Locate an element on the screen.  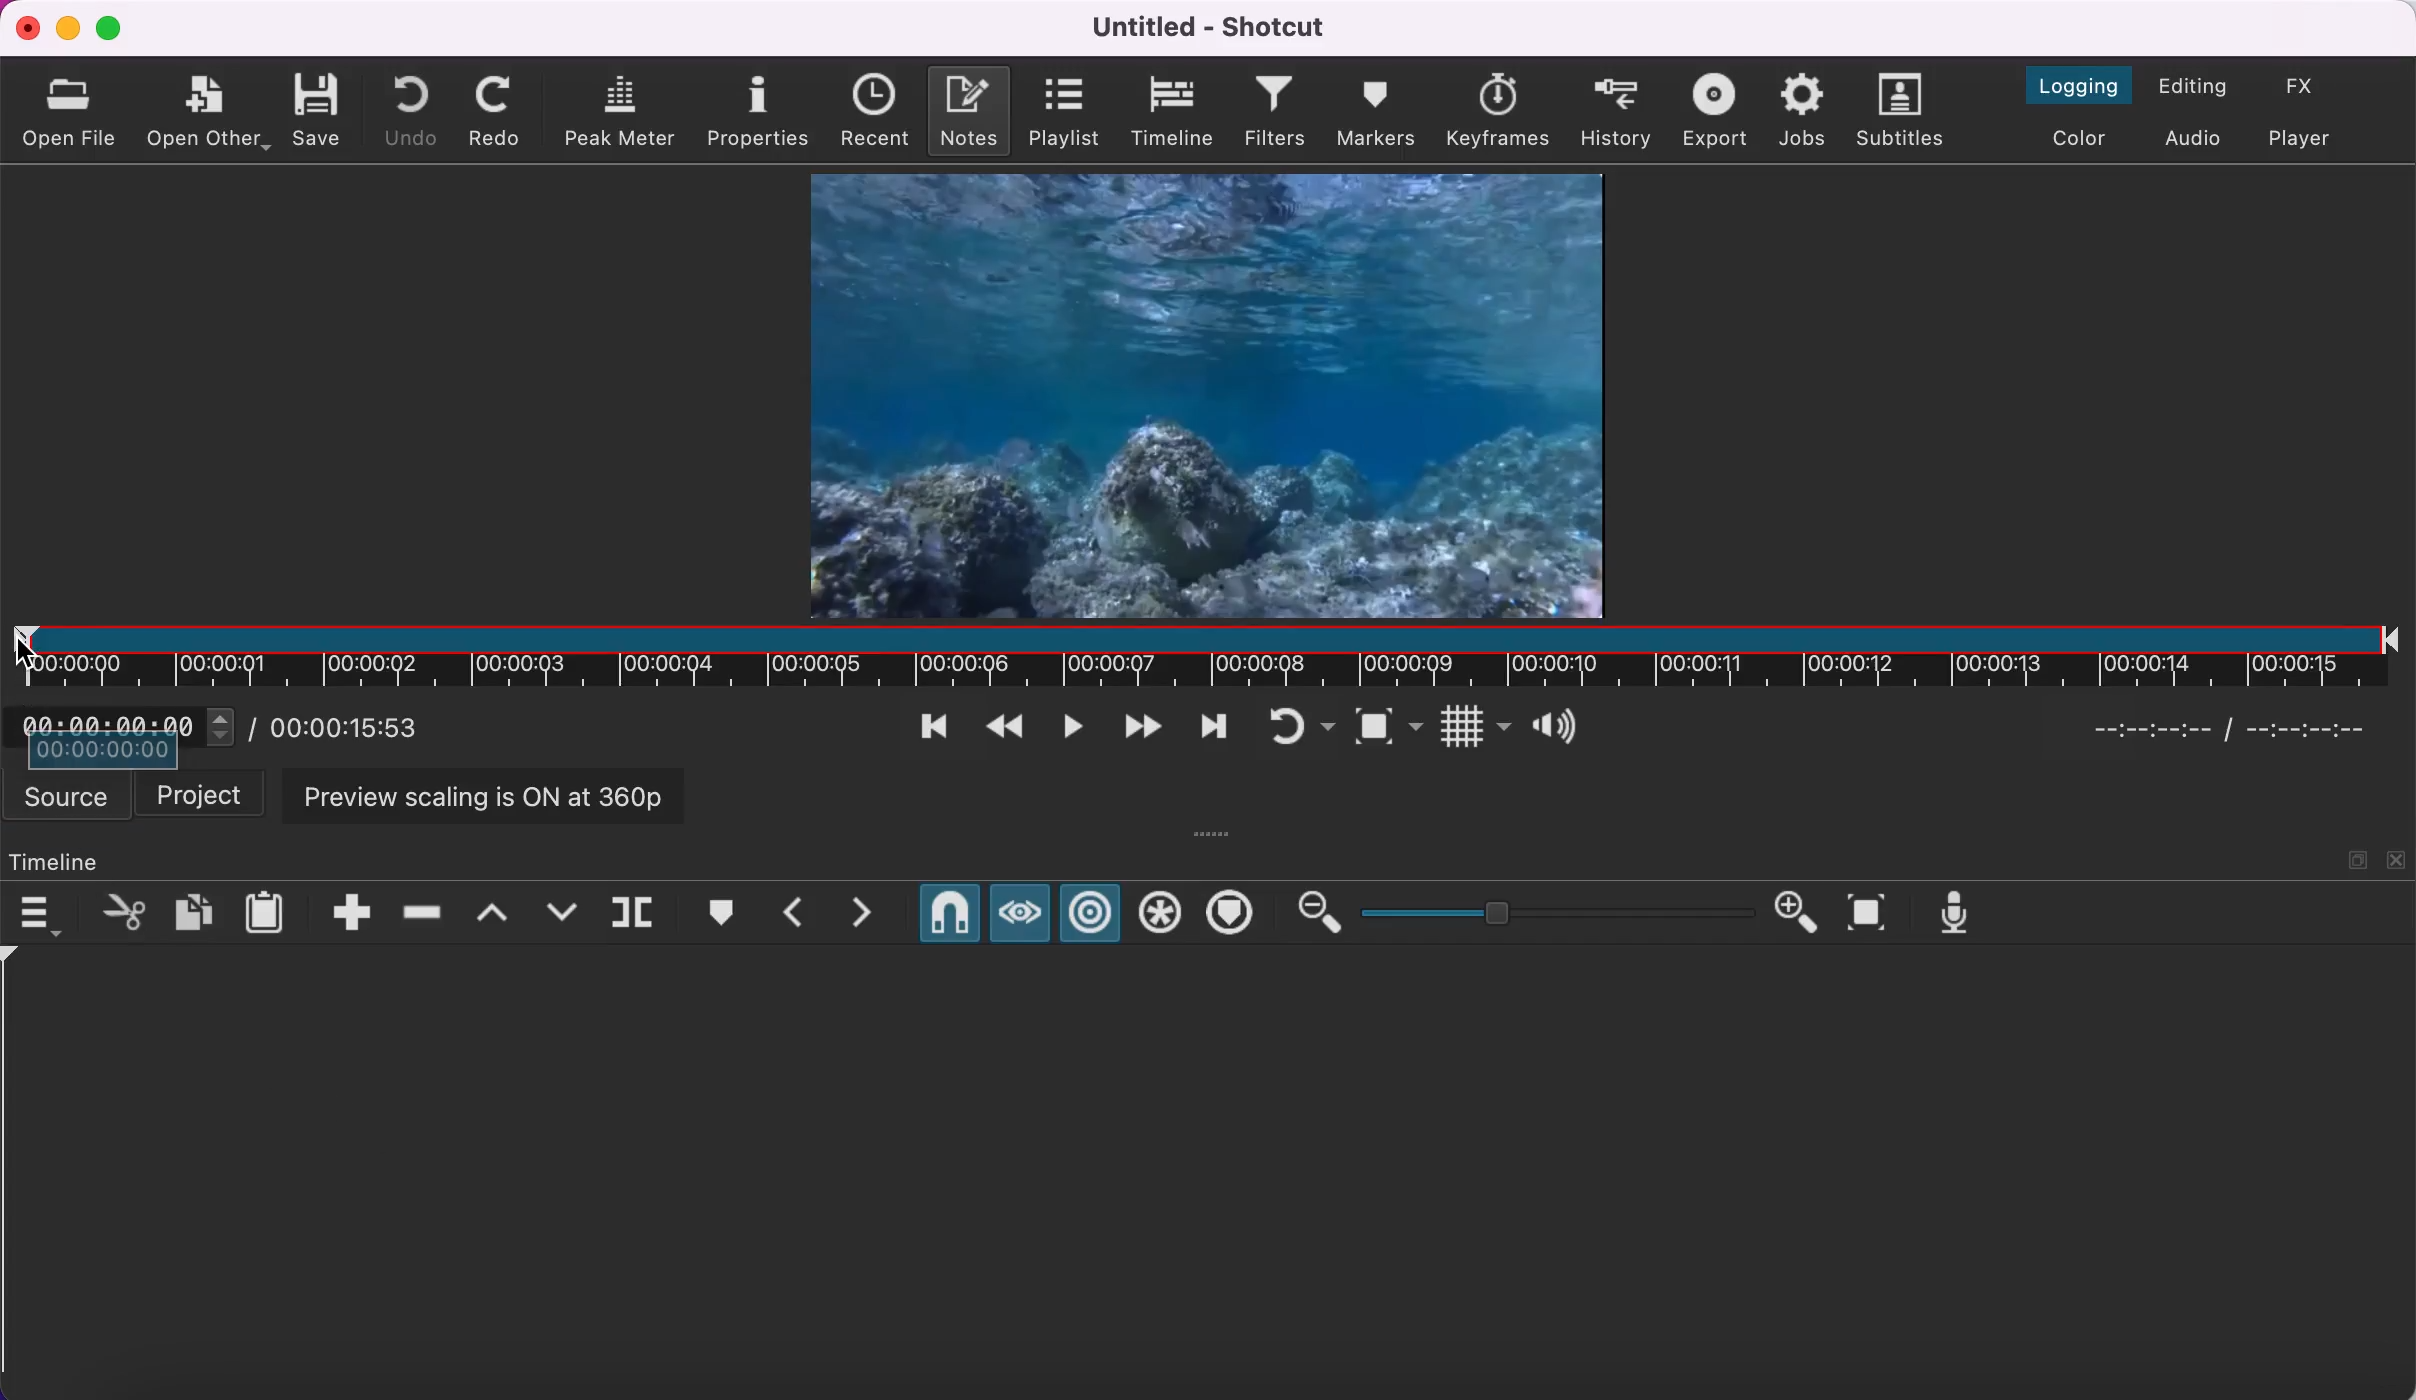
keyframes is located at coordinates (1501, 109).